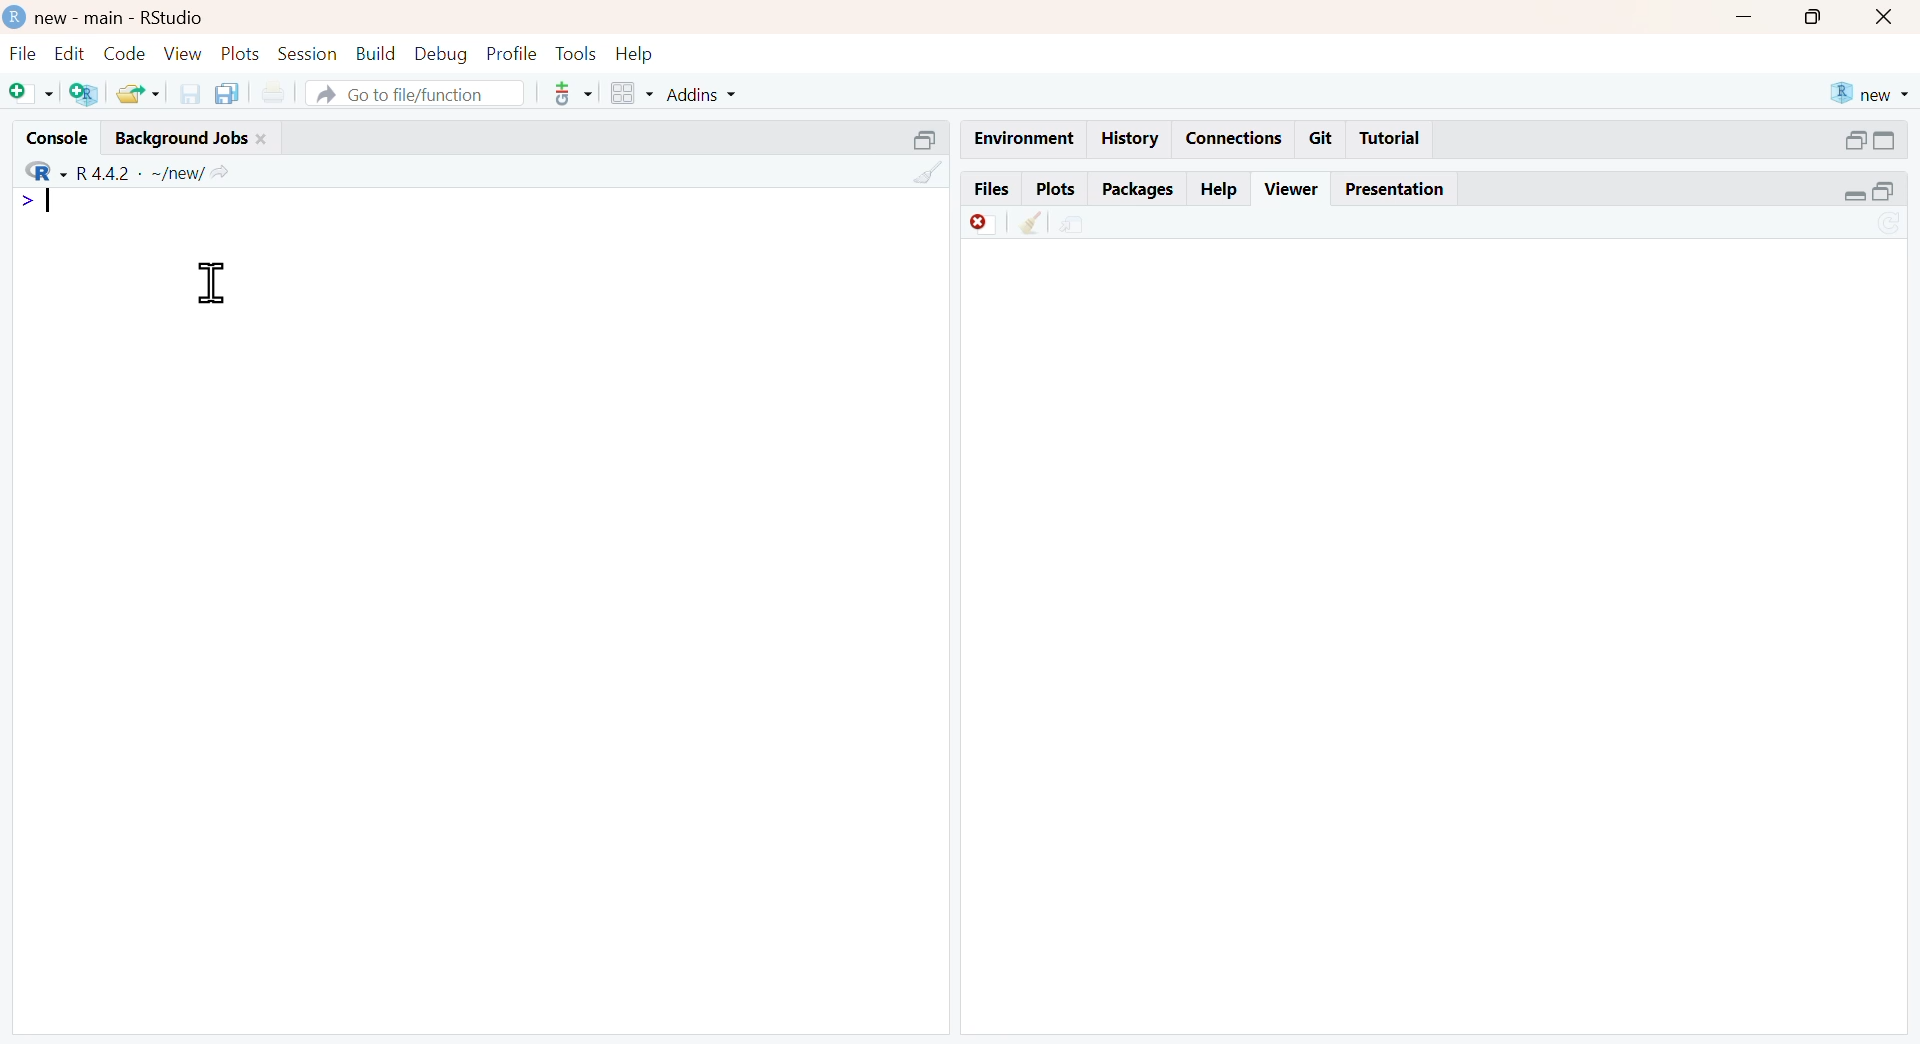 Image resolution: width=1920 pixels, height=1044 pixels. What do you see at coordinates (1821, 20) in the screenshot?
I see `maximize window` at bounding box center [1821, 20].